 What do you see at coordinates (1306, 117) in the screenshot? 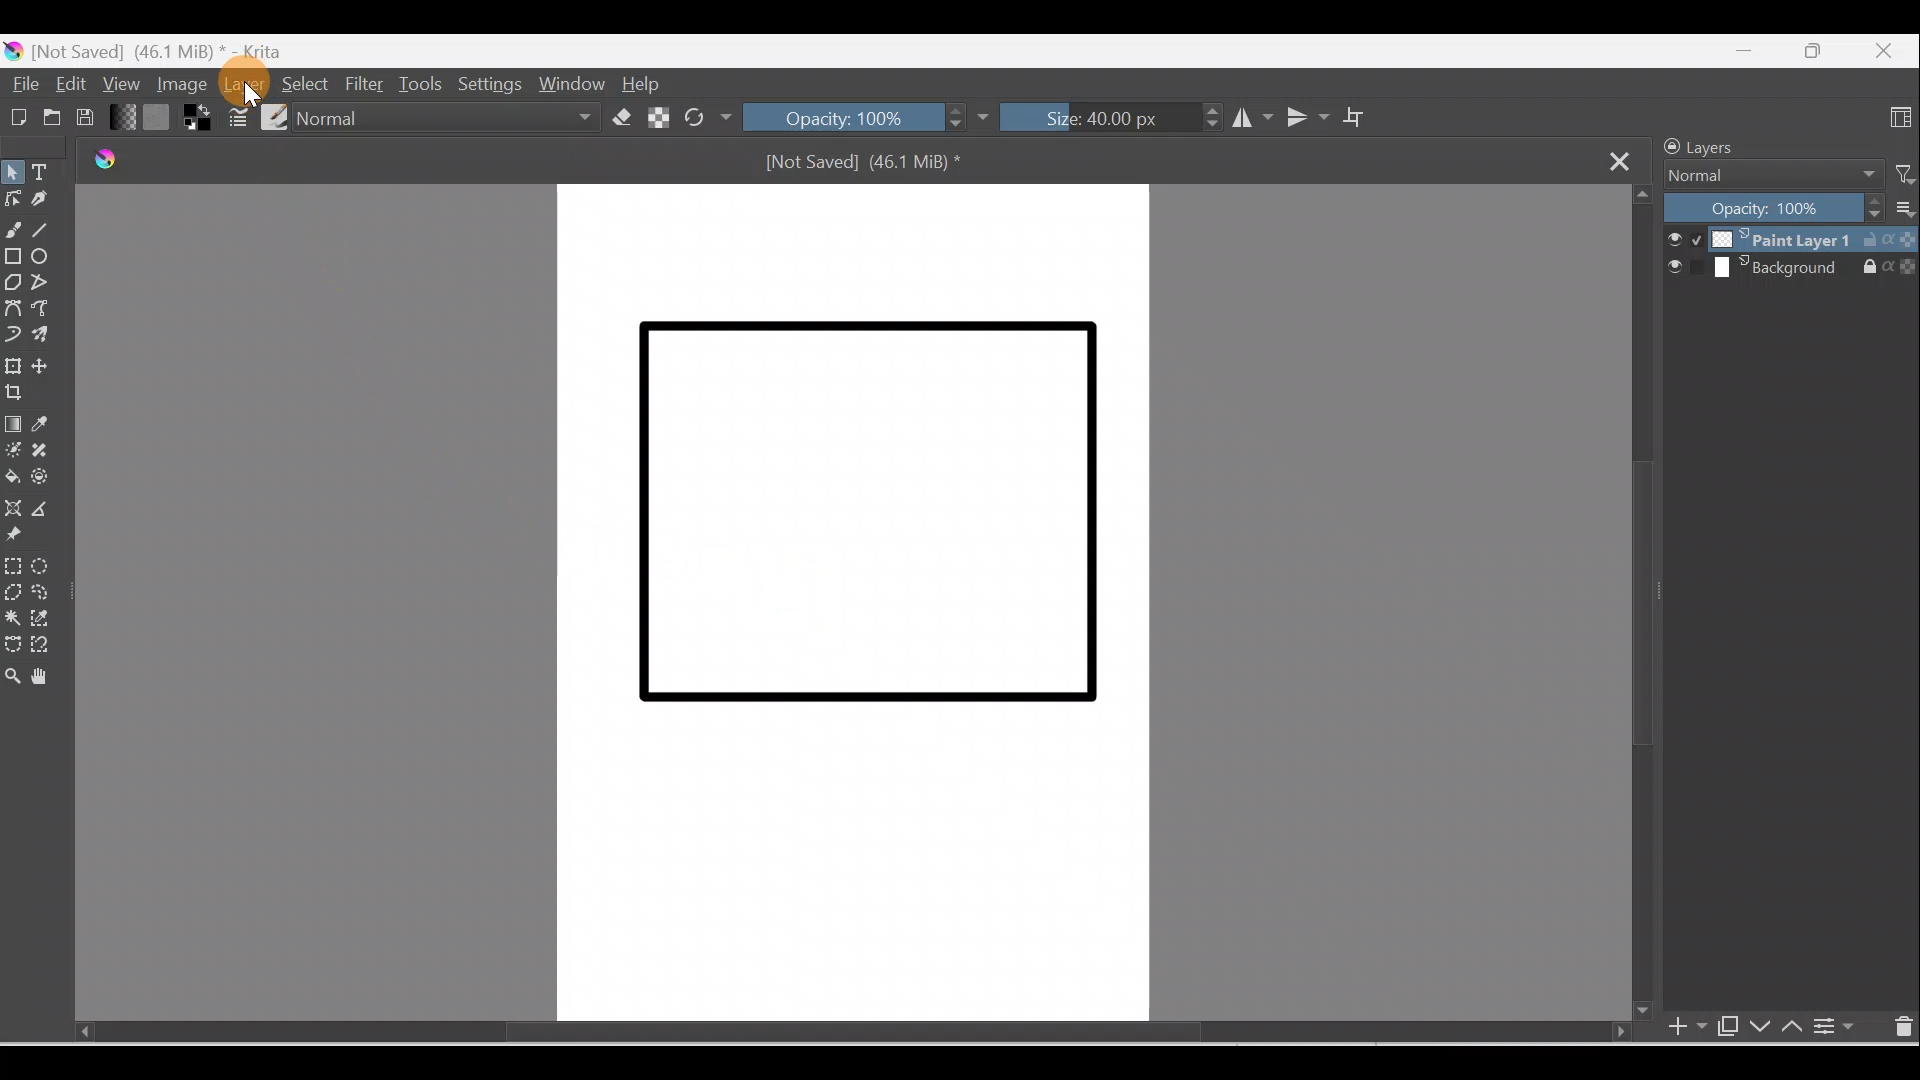
I see `Vertical mirror tool` at bounding box center [1306, 117].